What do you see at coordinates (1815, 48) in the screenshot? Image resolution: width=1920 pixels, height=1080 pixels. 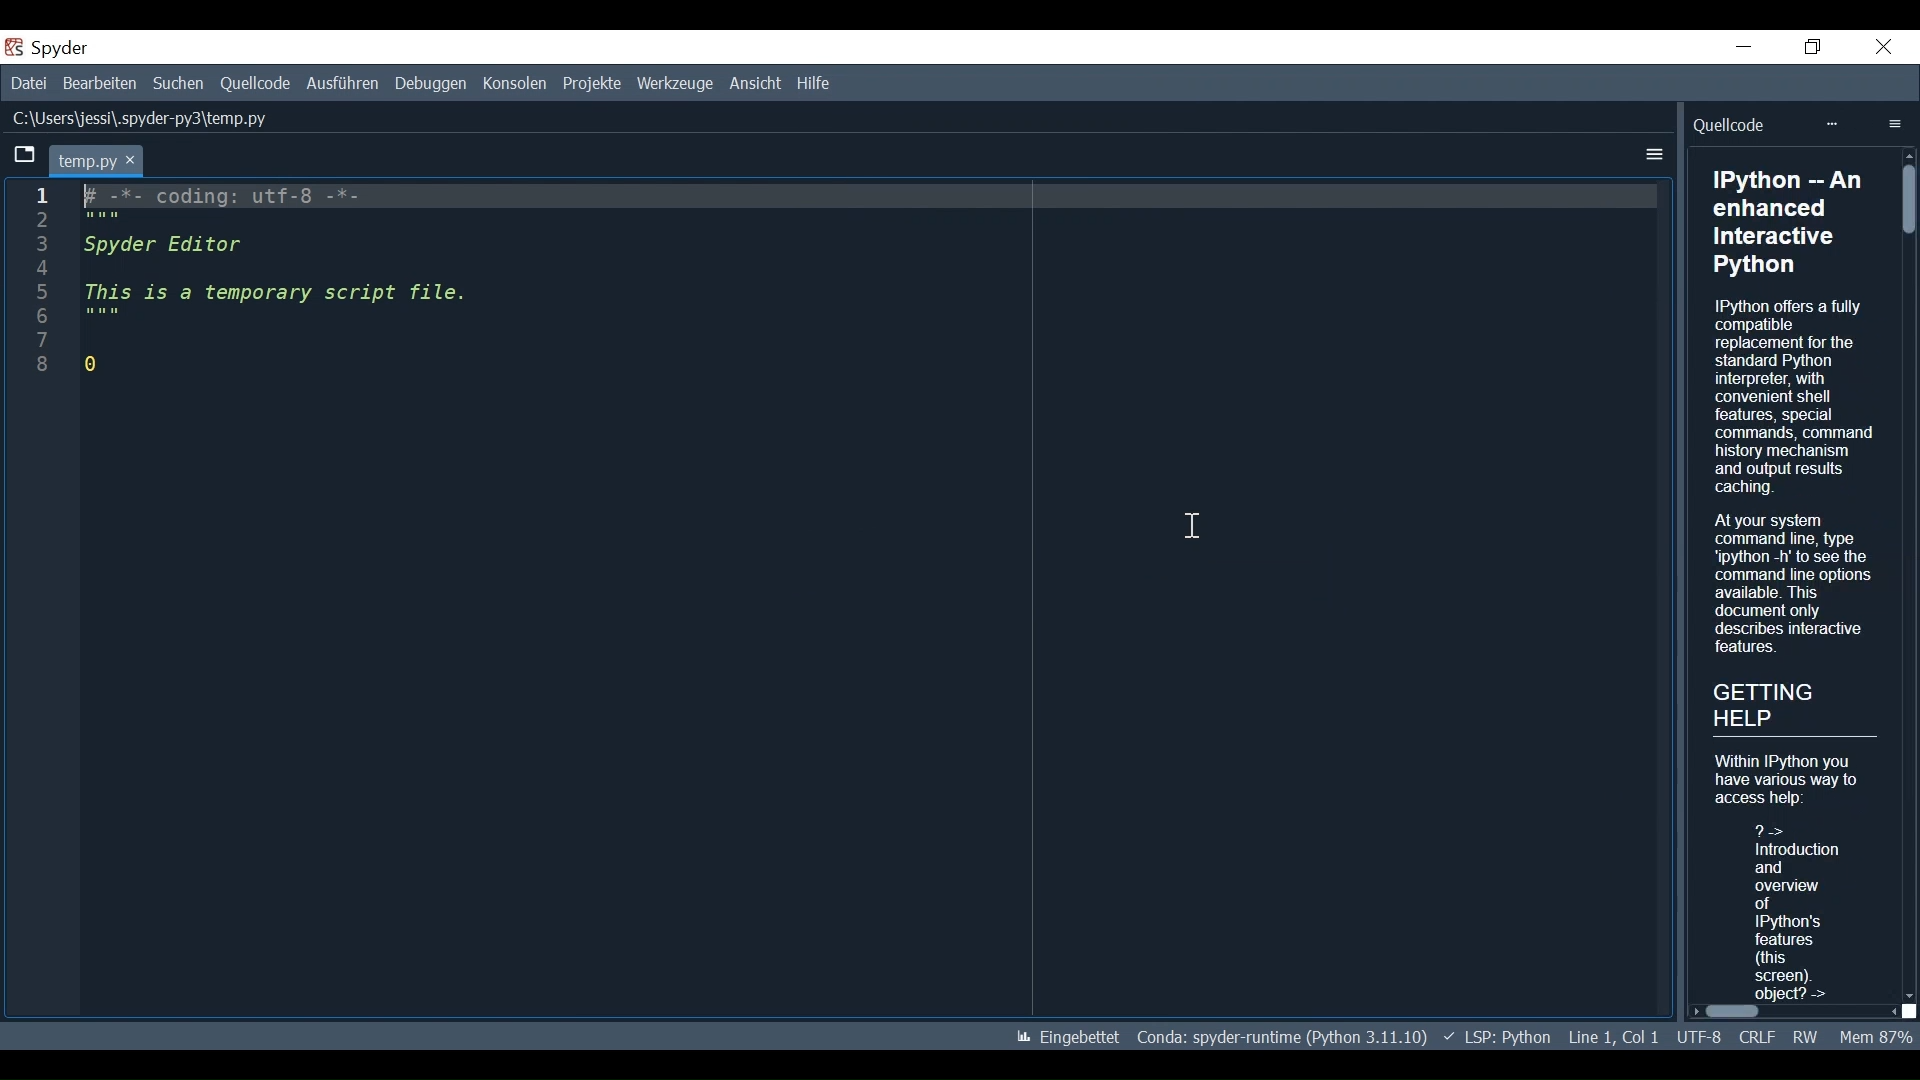 I see `Restore` at bounding box center [1815, 48].